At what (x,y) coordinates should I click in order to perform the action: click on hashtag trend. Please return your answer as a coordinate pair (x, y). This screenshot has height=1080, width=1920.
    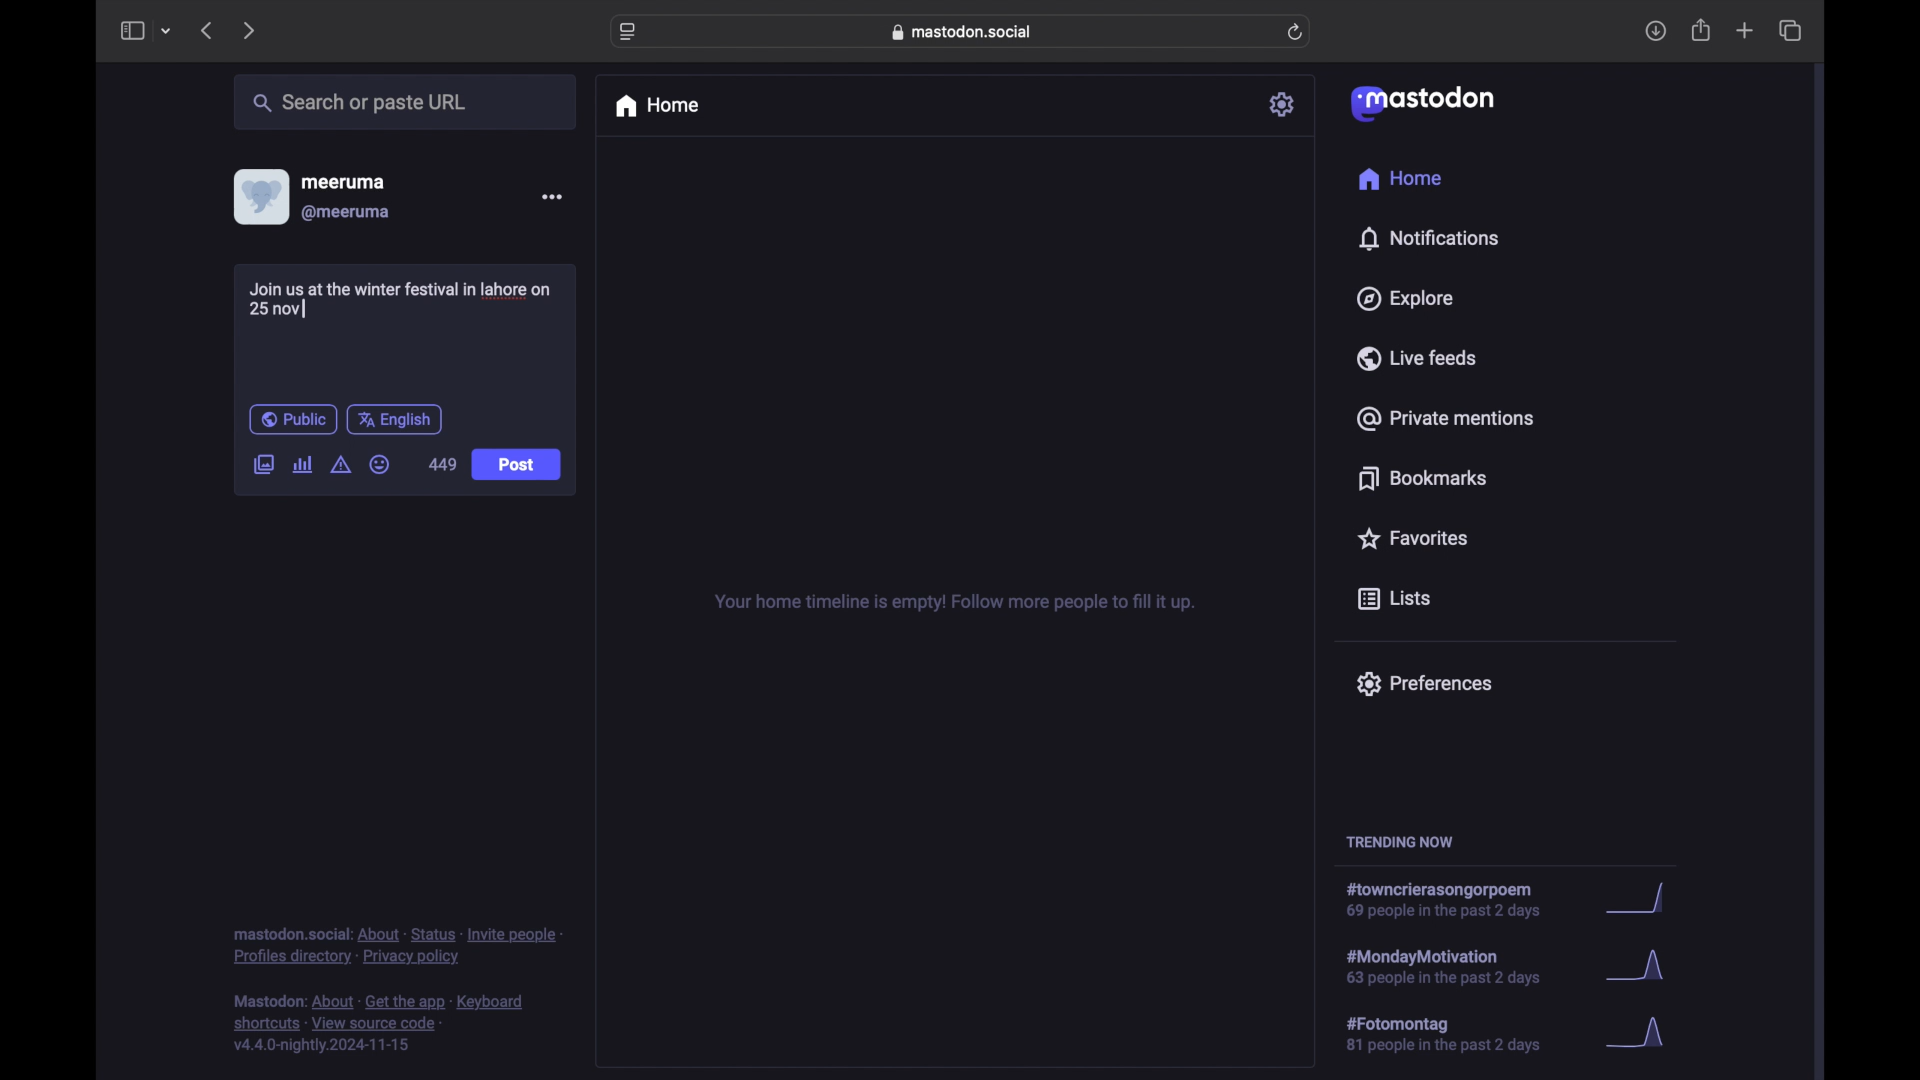
    Looking at the image, I should click on (1457, 965).